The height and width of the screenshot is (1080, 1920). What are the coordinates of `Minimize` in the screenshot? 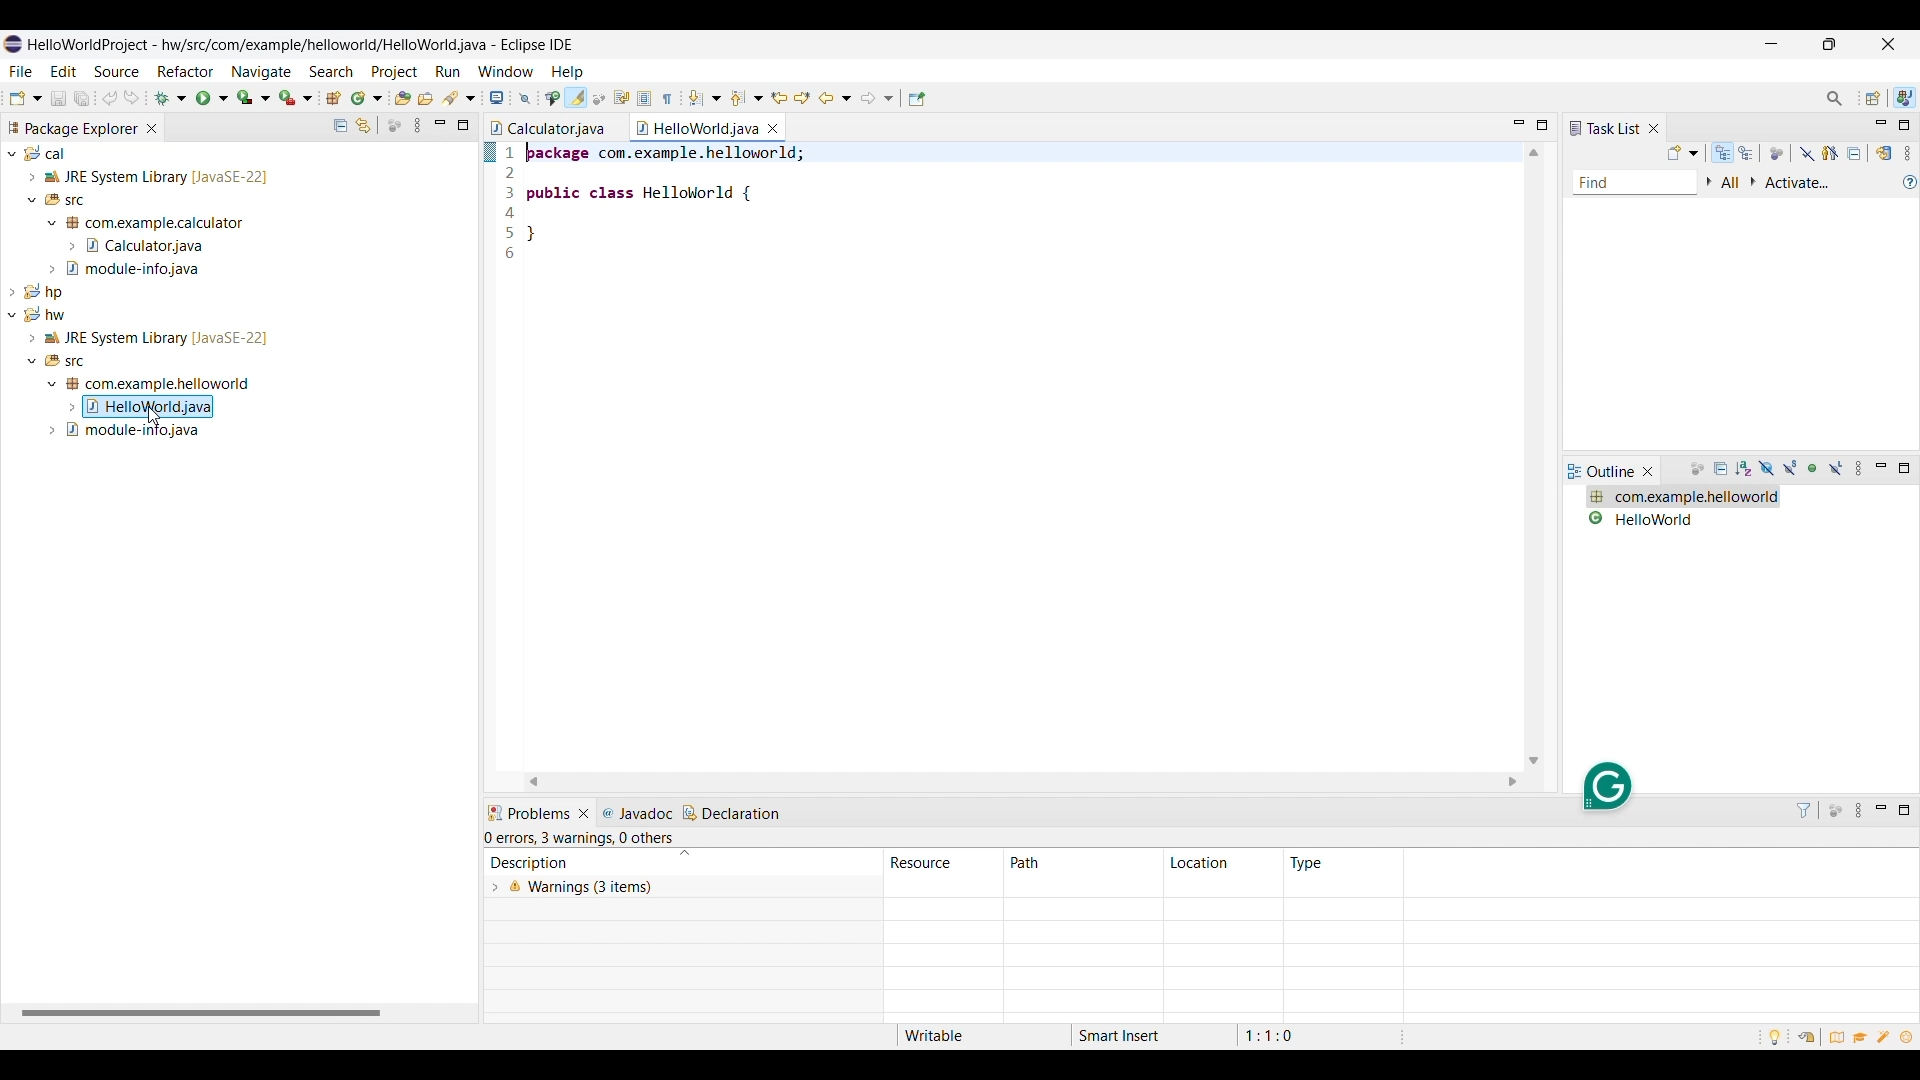 It's located at (1882, 126).